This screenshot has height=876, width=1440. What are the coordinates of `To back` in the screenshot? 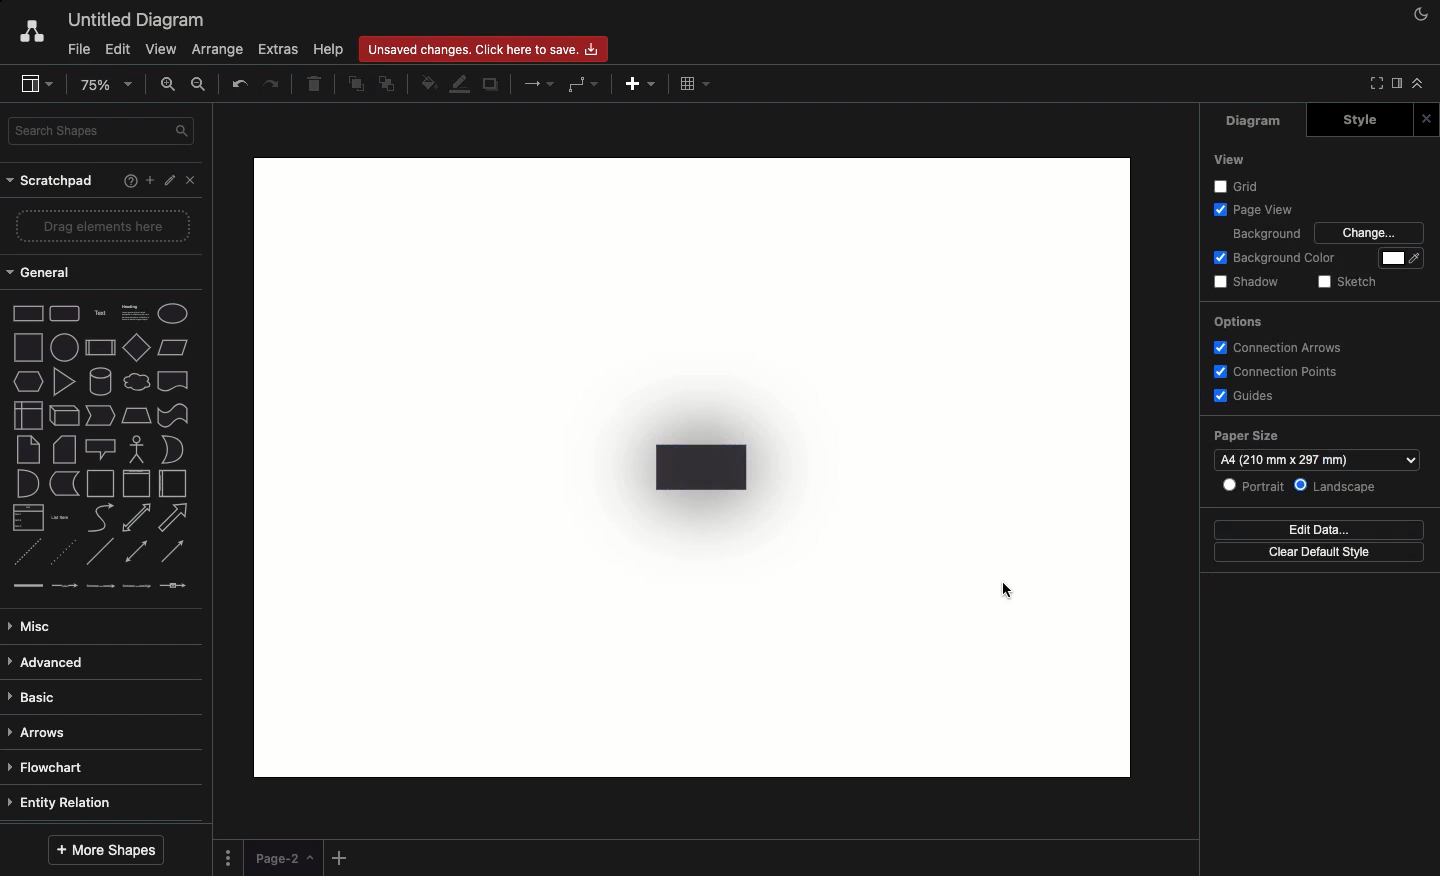 It's located at (387, 85).